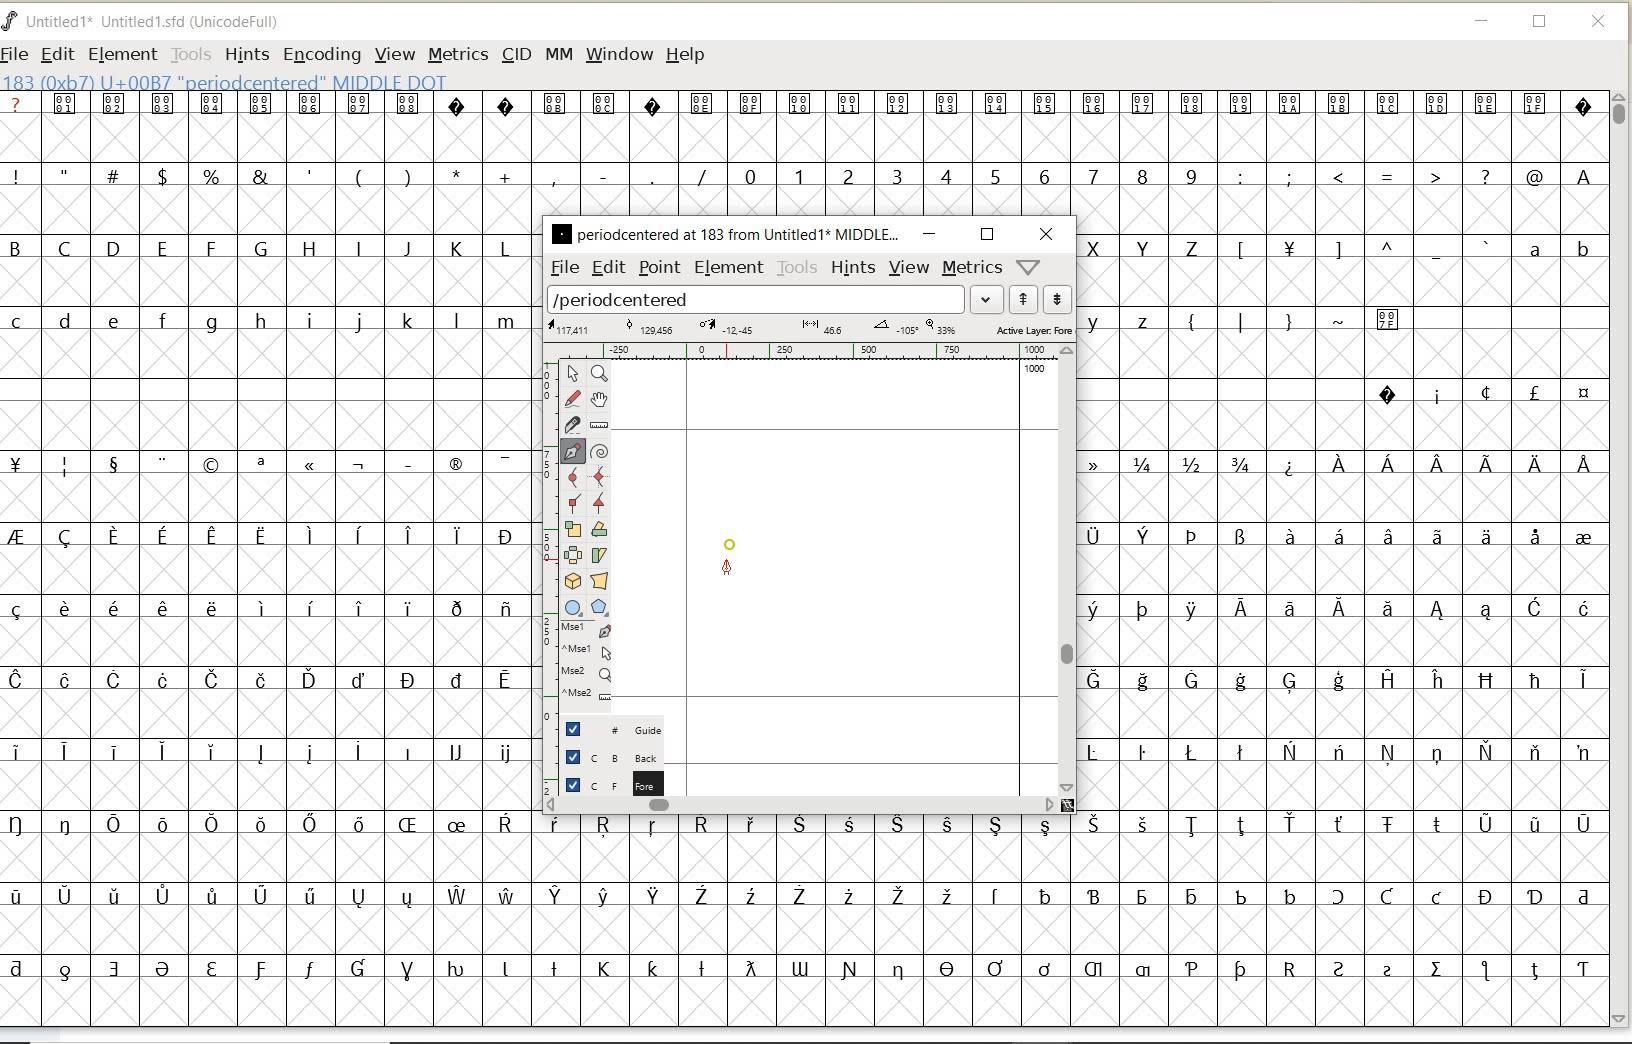 The image size is (1632, 1044). Describe the element at coordinates (607, 267) in the screenshot. I see `edit` at that location.